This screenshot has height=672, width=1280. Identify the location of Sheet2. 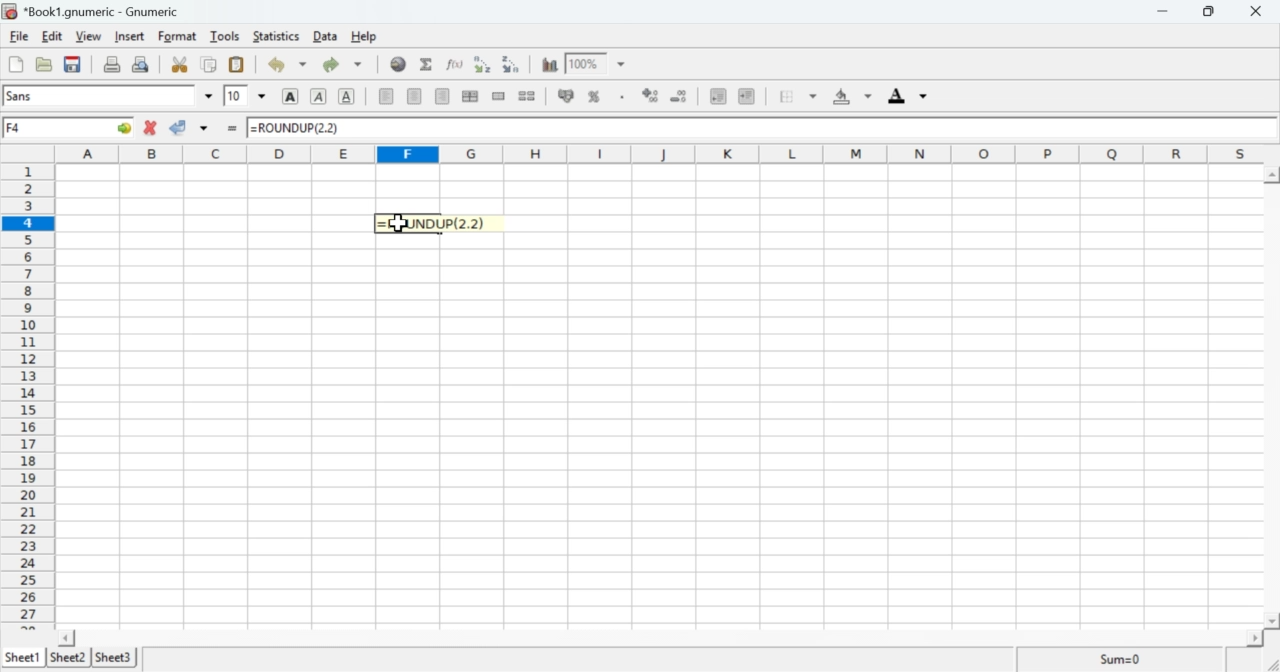
(67, 655).